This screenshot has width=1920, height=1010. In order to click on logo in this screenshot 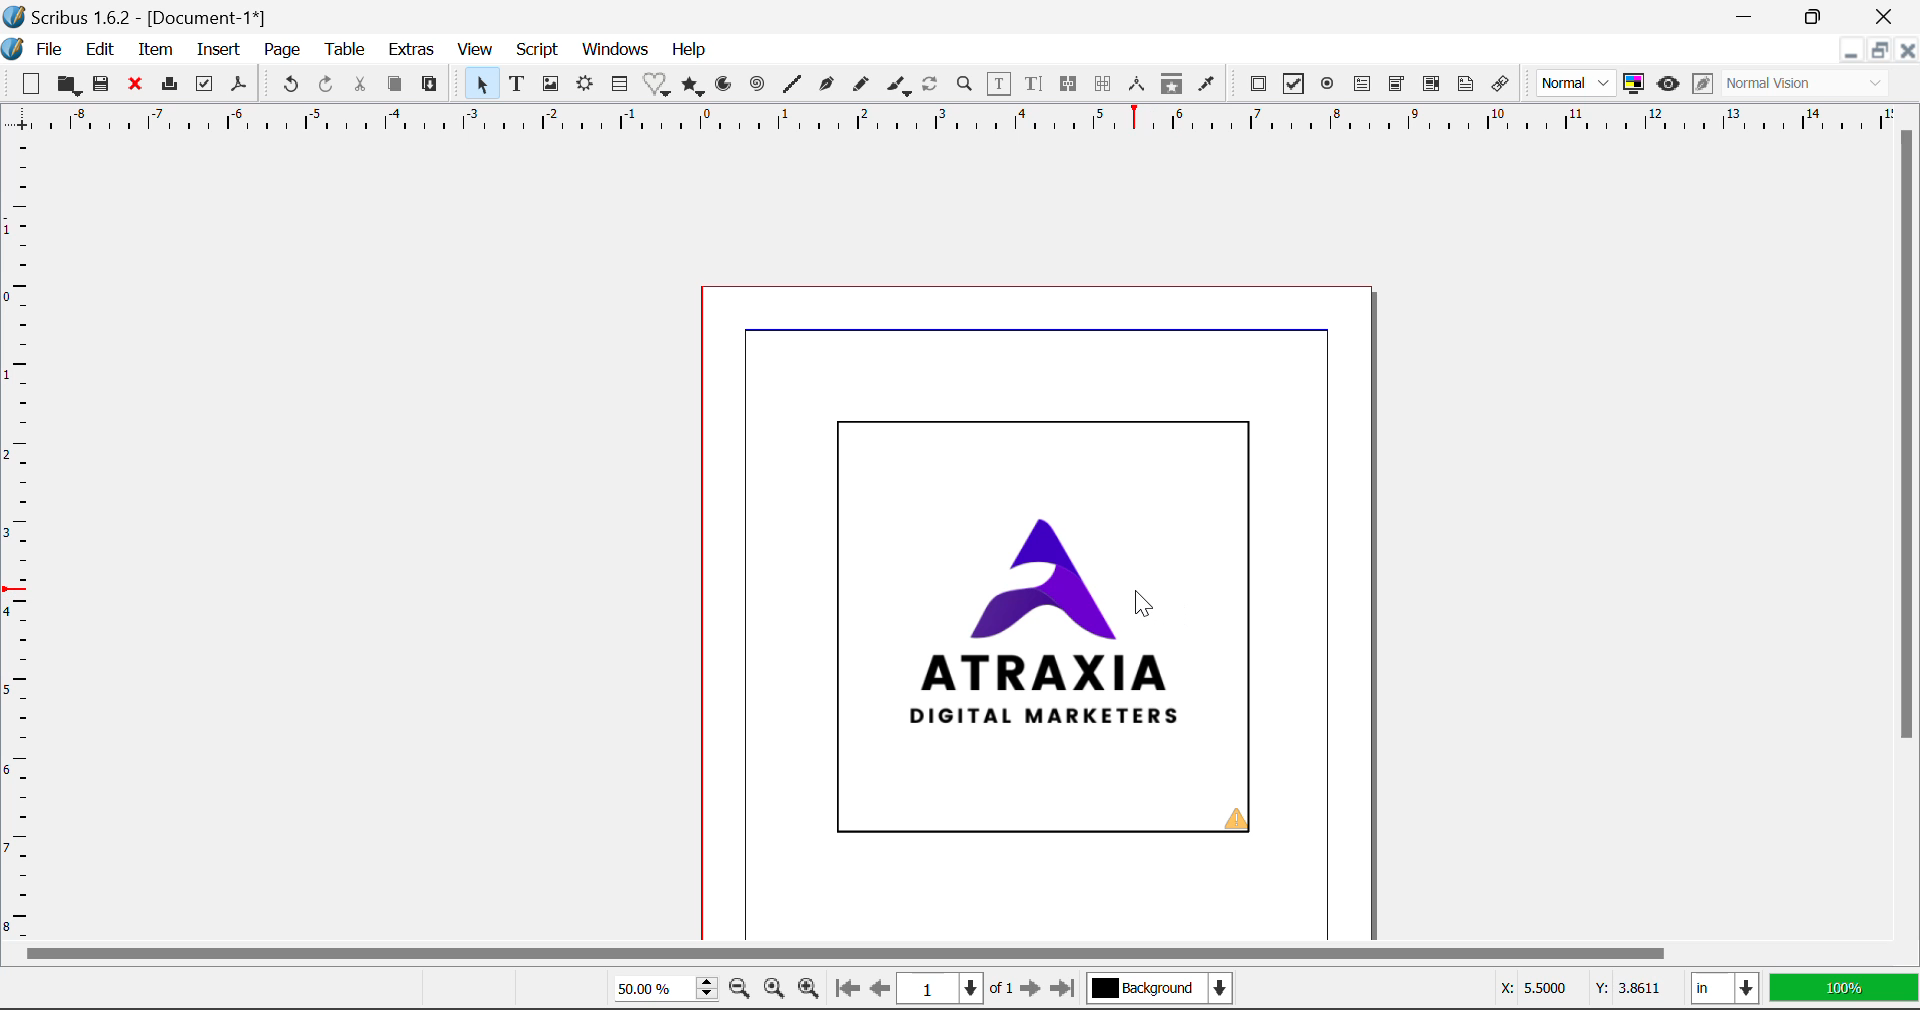, I will do `click(14, 54)`.